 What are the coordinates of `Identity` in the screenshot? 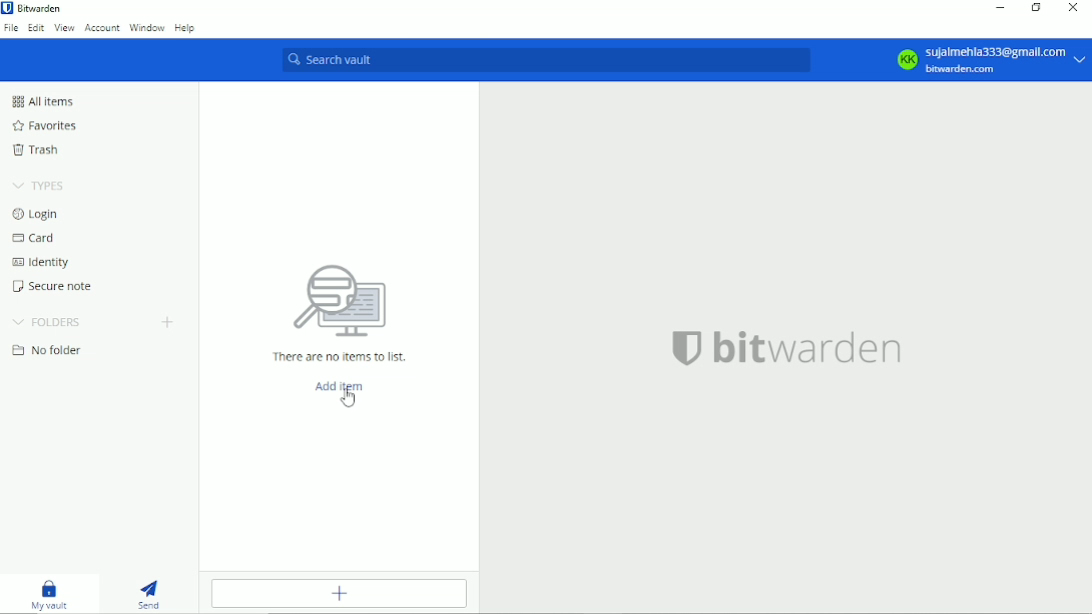 It's located at (39, 262).